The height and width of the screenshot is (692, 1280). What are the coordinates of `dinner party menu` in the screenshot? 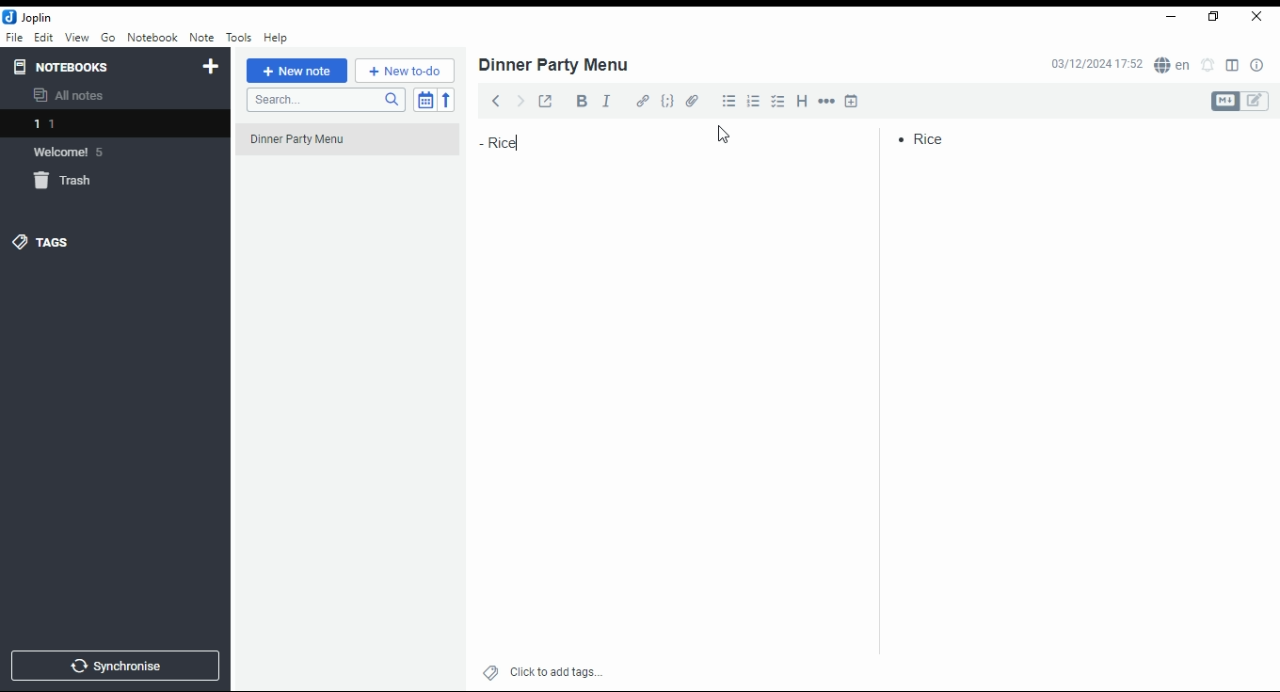 It's located at (555, 65).